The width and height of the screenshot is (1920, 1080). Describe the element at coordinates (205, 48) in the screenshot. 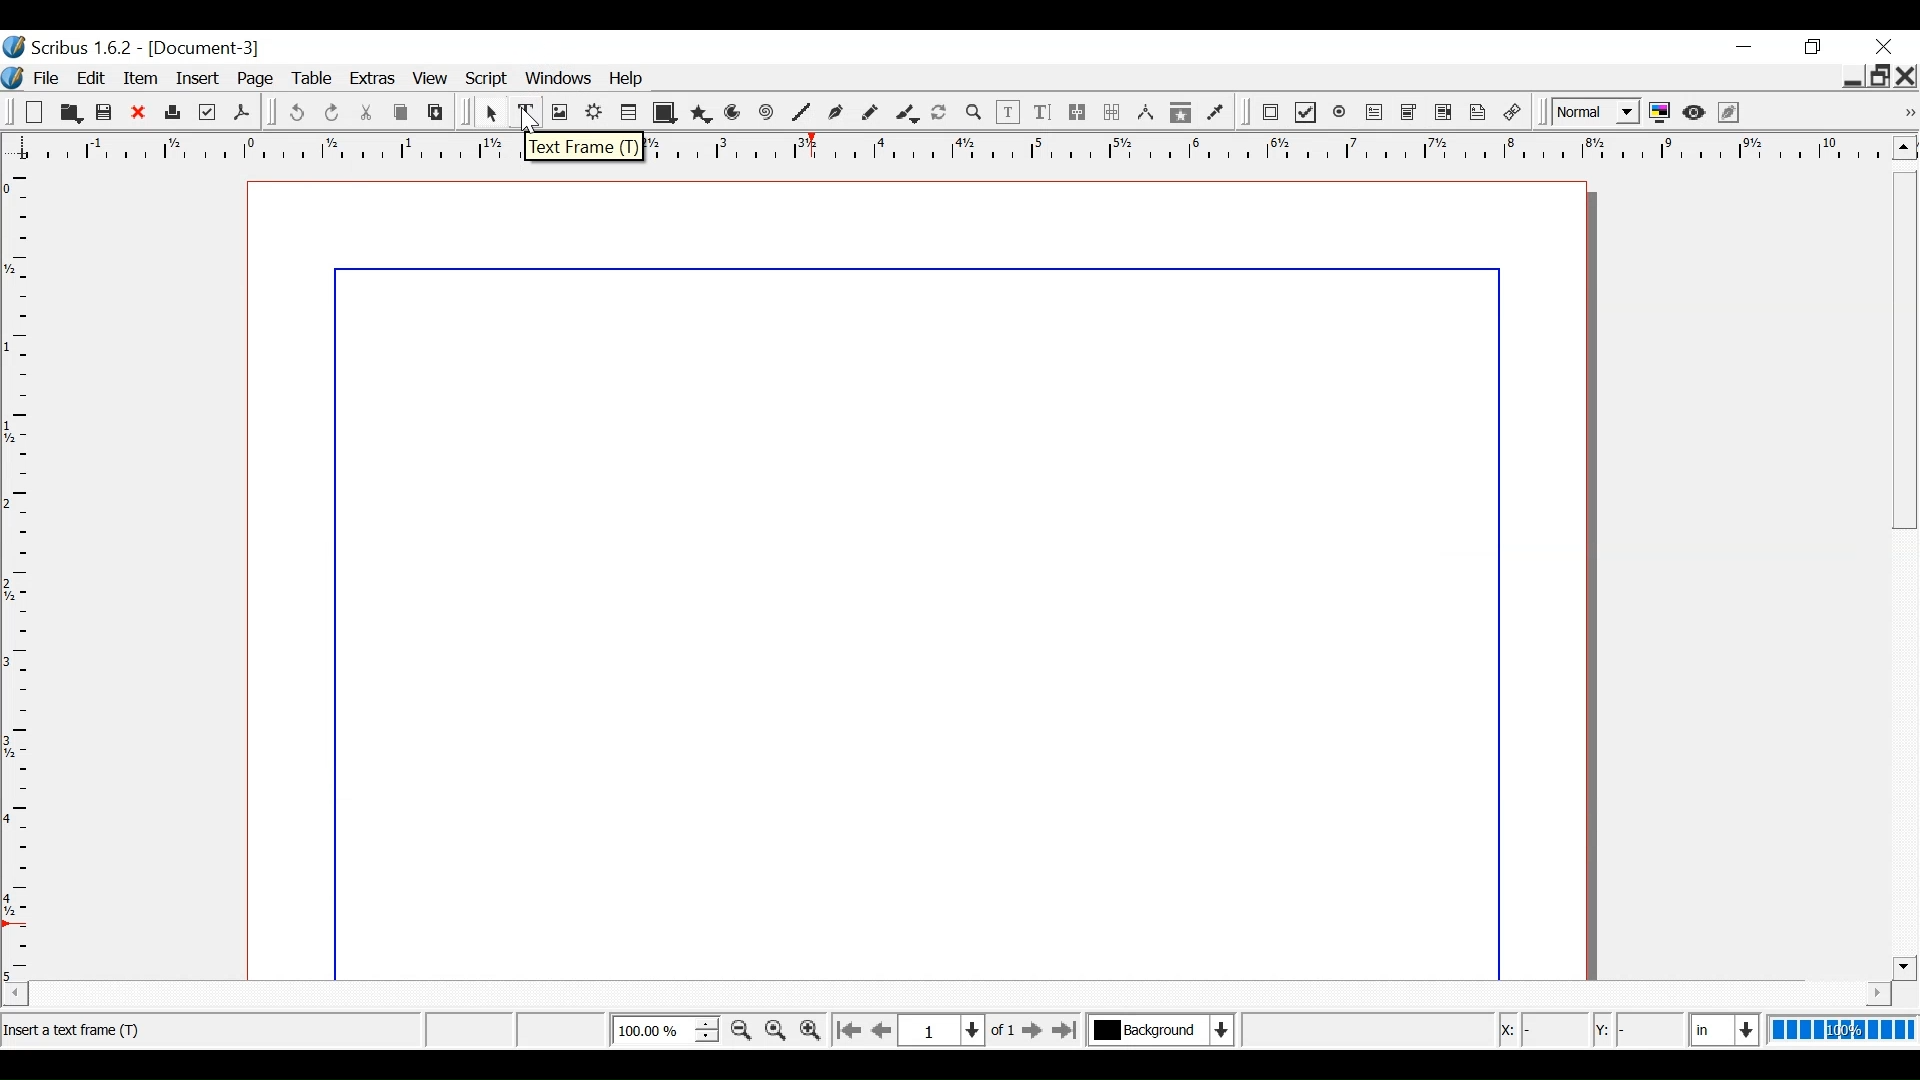

I see `Document` at that location.